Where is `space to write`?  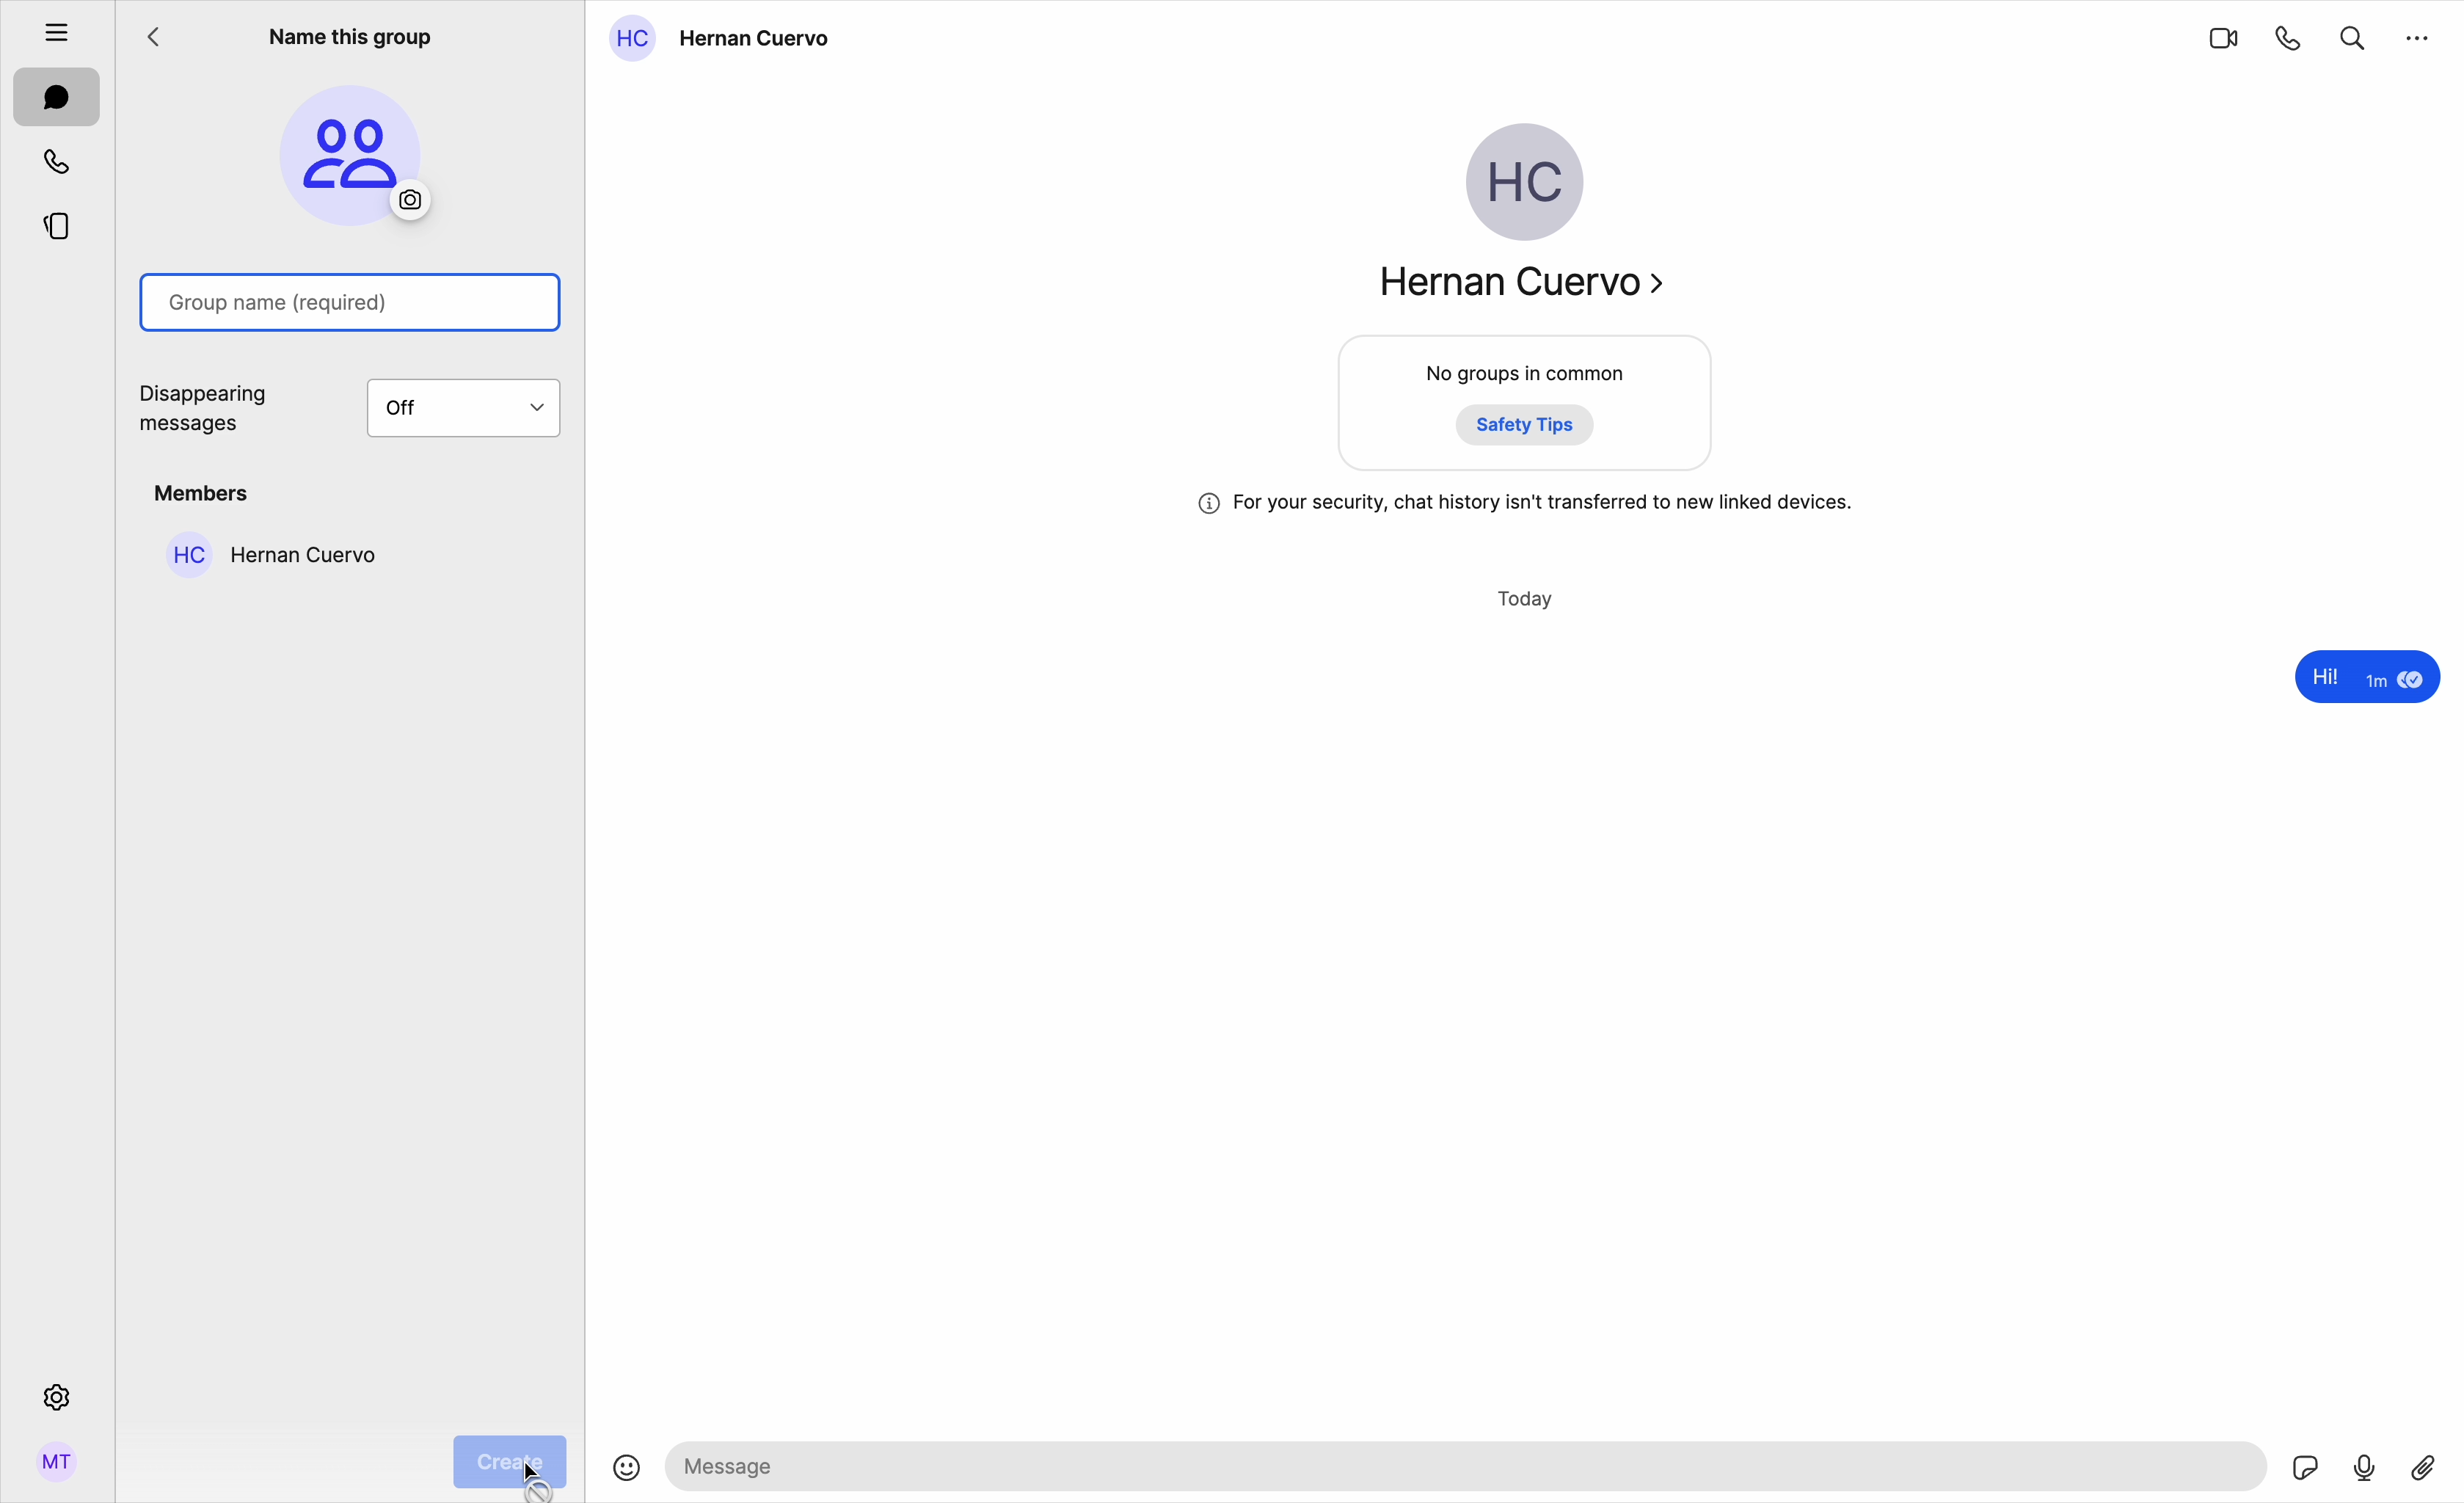
space to write is located at coordinates (1471, 1465).